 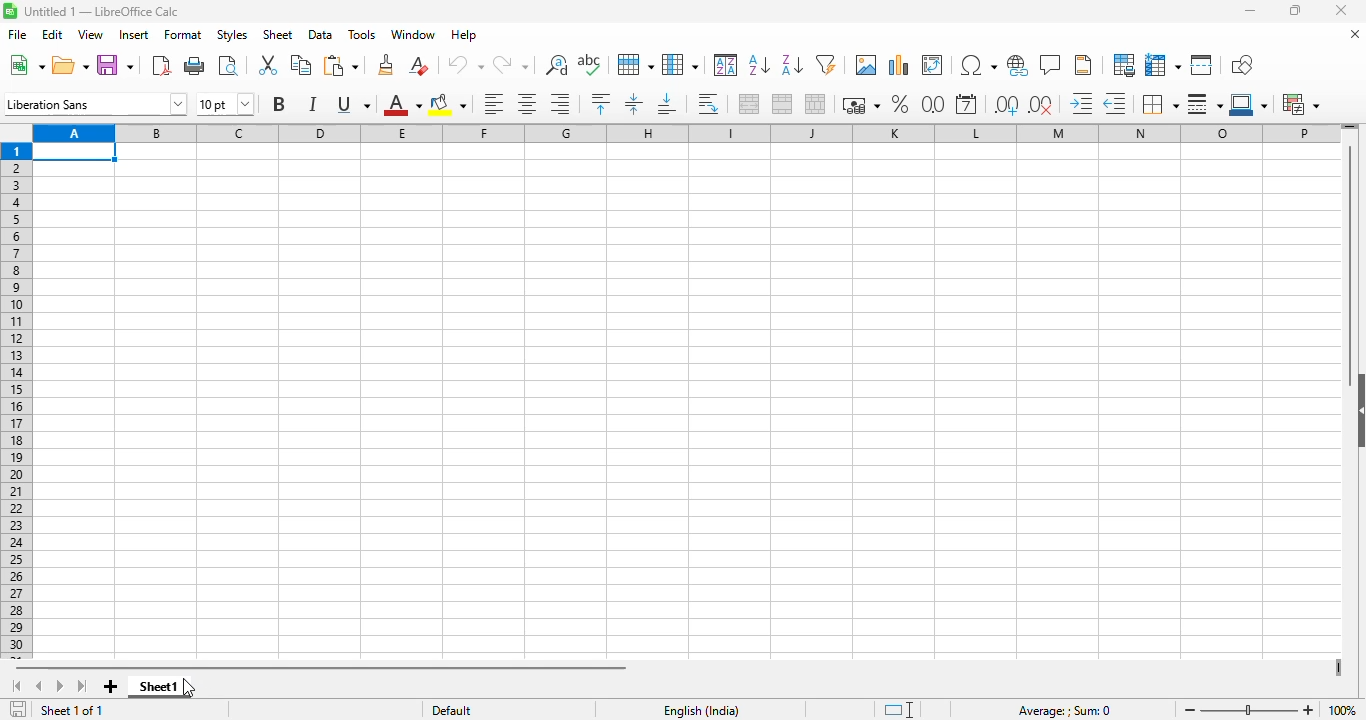 I want to click on background color, so click(x=448, y=104).